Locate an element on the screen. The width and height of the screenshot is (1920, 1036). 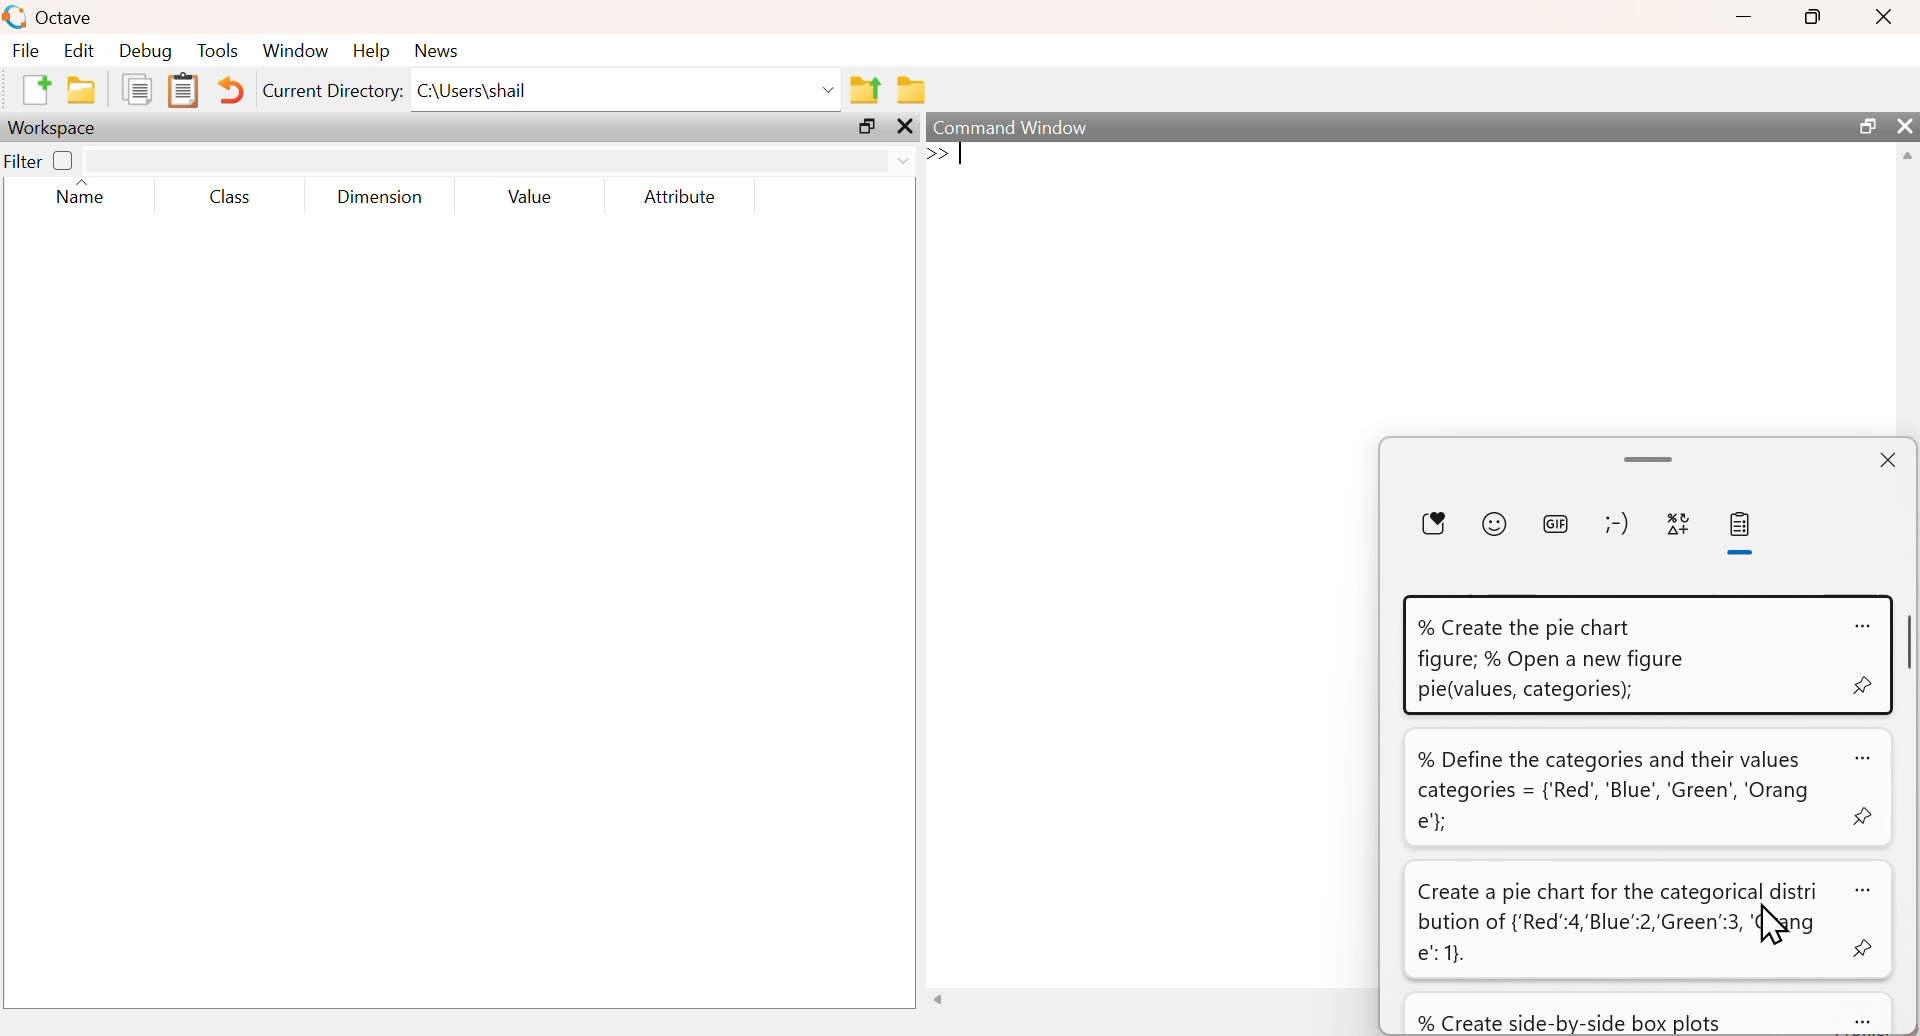
typing cursor is located at coordinates (943, 156).